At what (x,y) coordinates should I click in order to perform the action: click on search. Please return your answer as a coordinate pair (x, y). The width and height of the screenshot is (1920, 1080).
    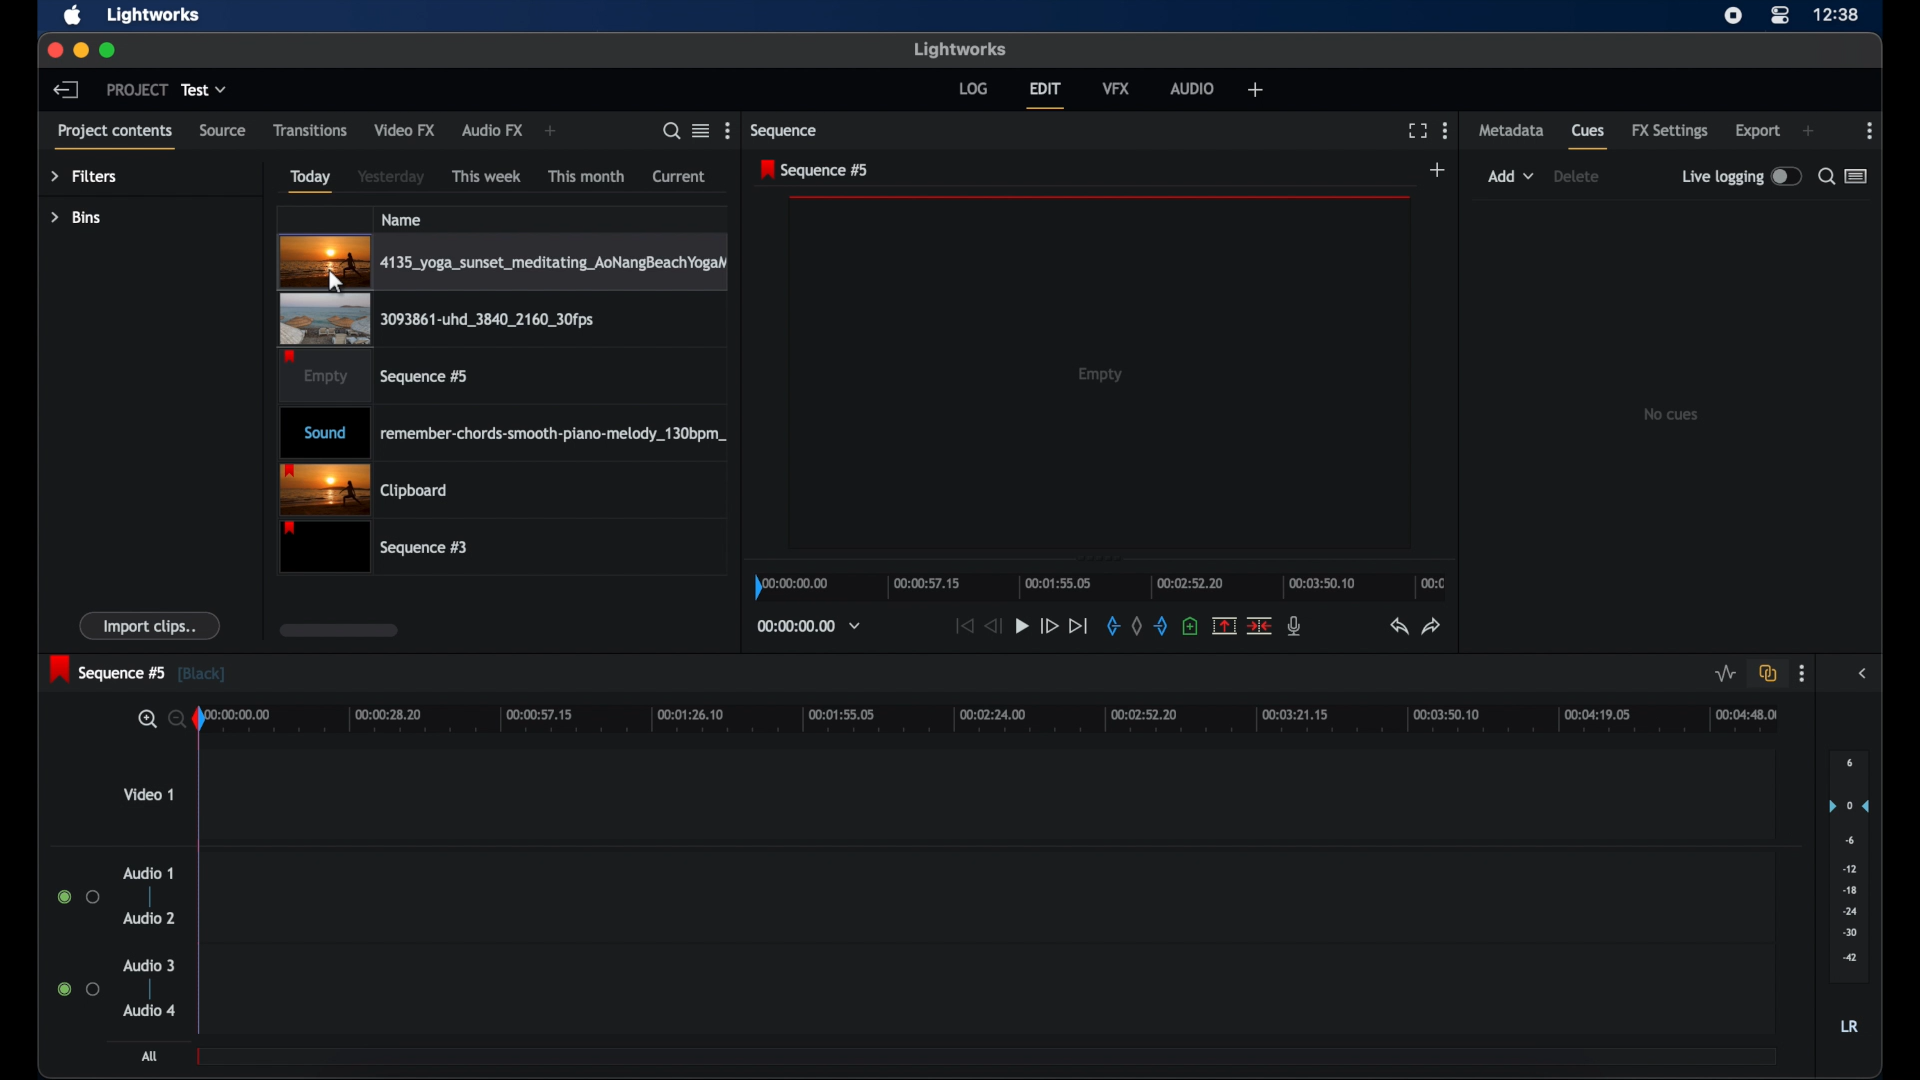
    Looking at the image, I should click on (670, 131).